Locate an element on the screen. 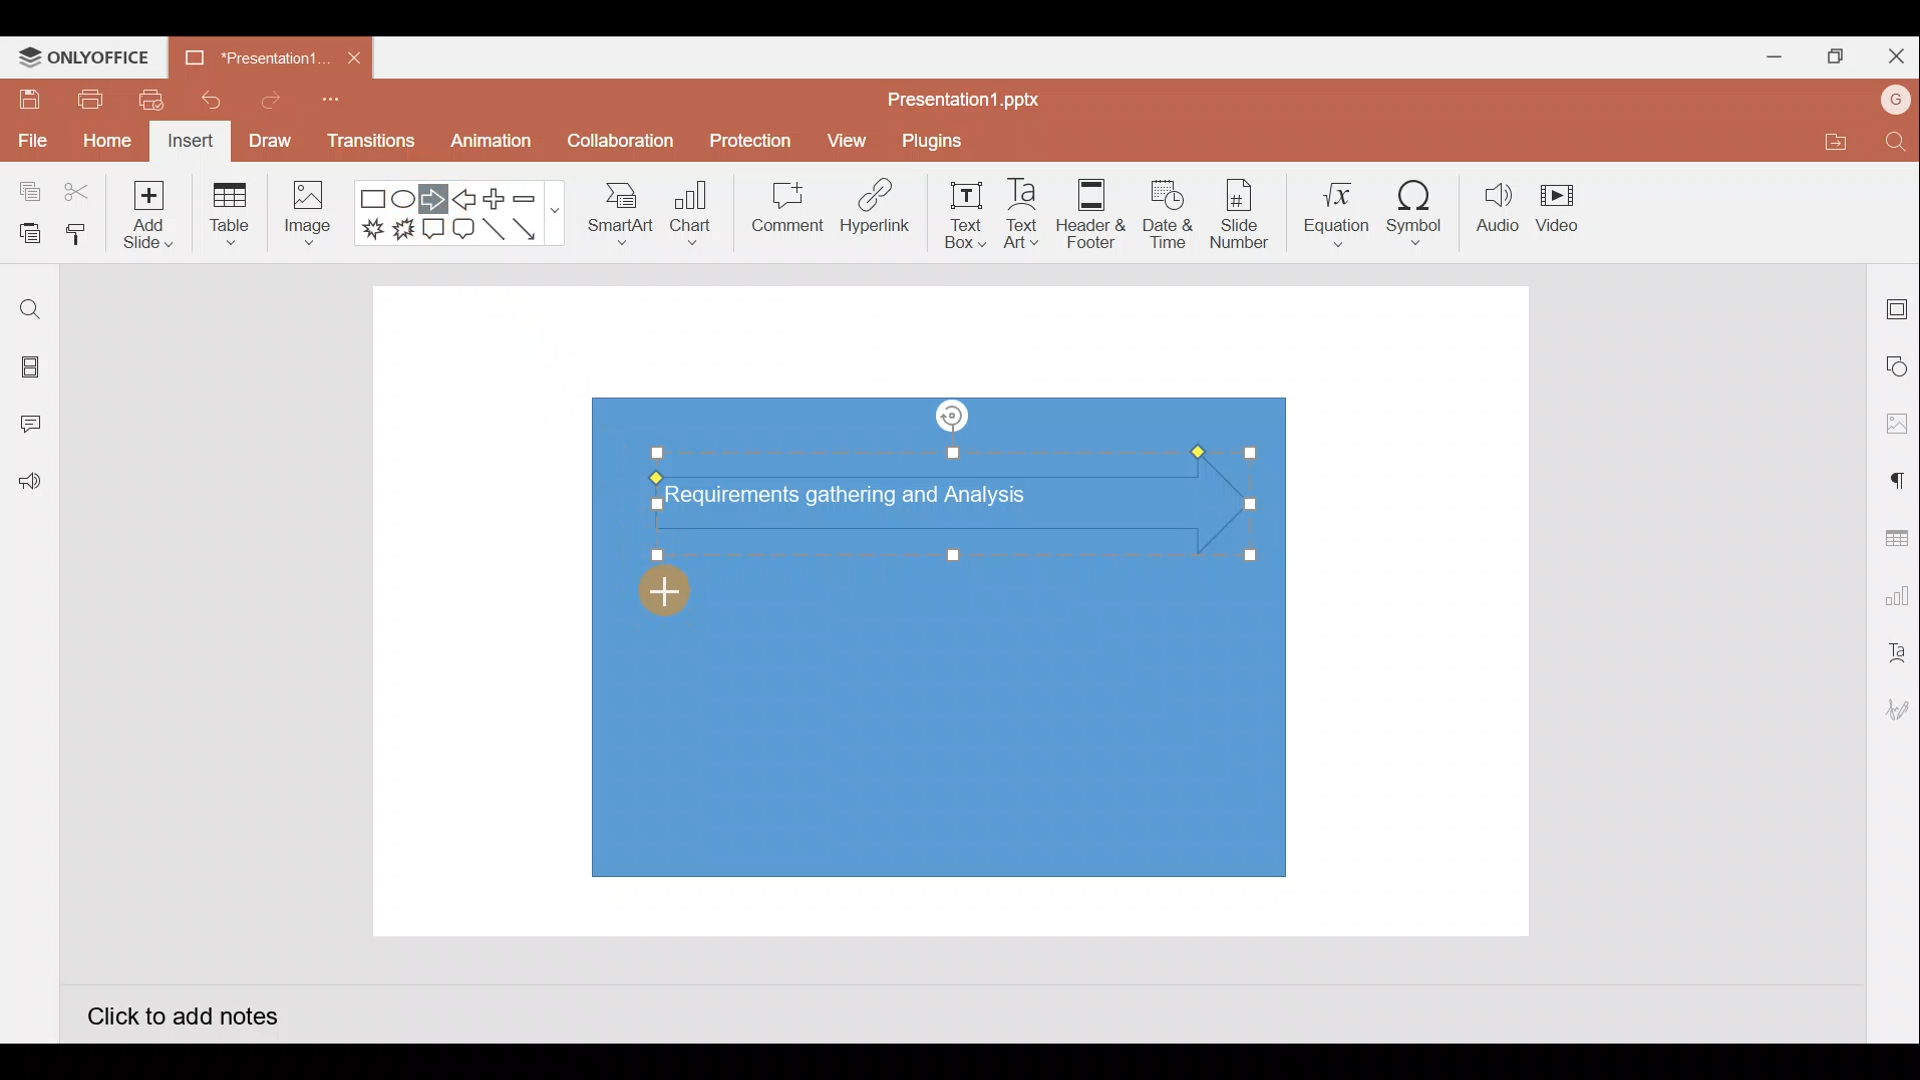  Click to add notes is located at coordinates (182, 1014).